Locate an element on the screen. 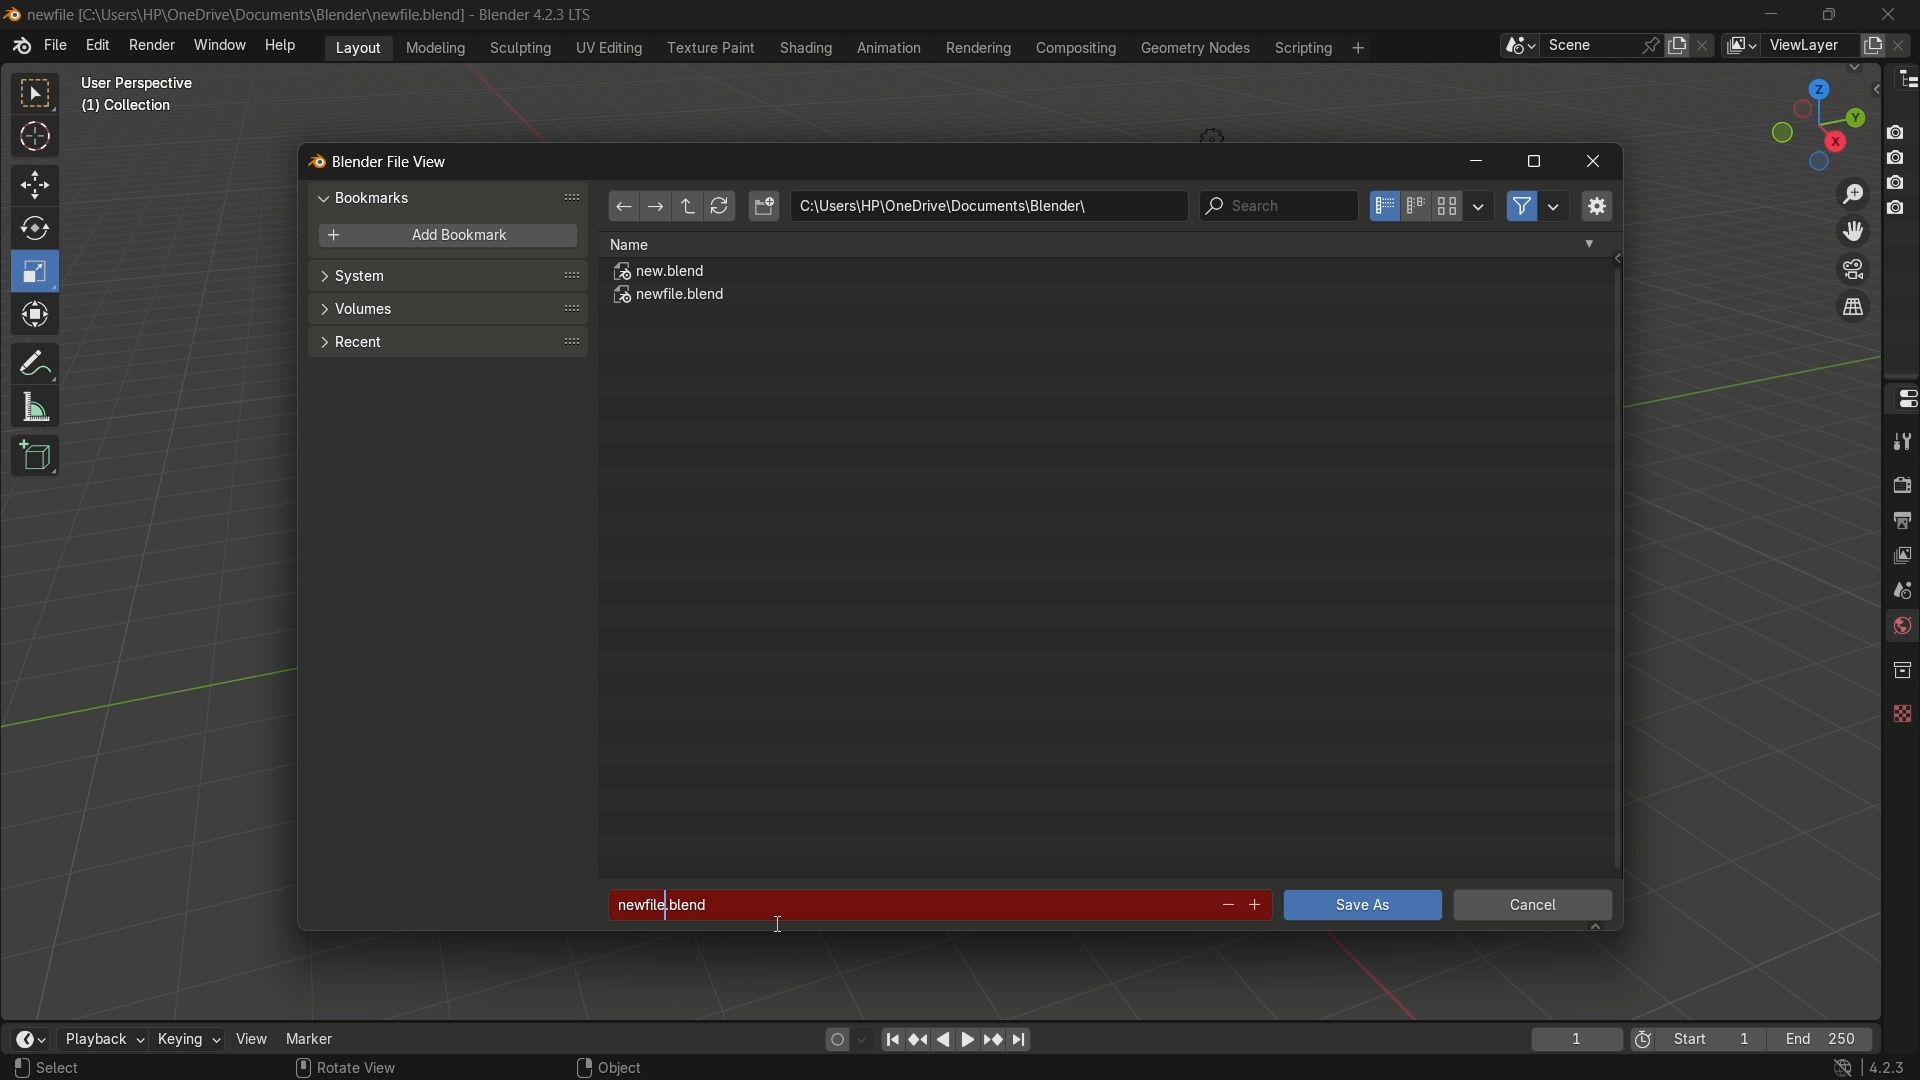 The height and width of the screenshot is (1080, 1920). search bar is located at coordinates (1277, 206).